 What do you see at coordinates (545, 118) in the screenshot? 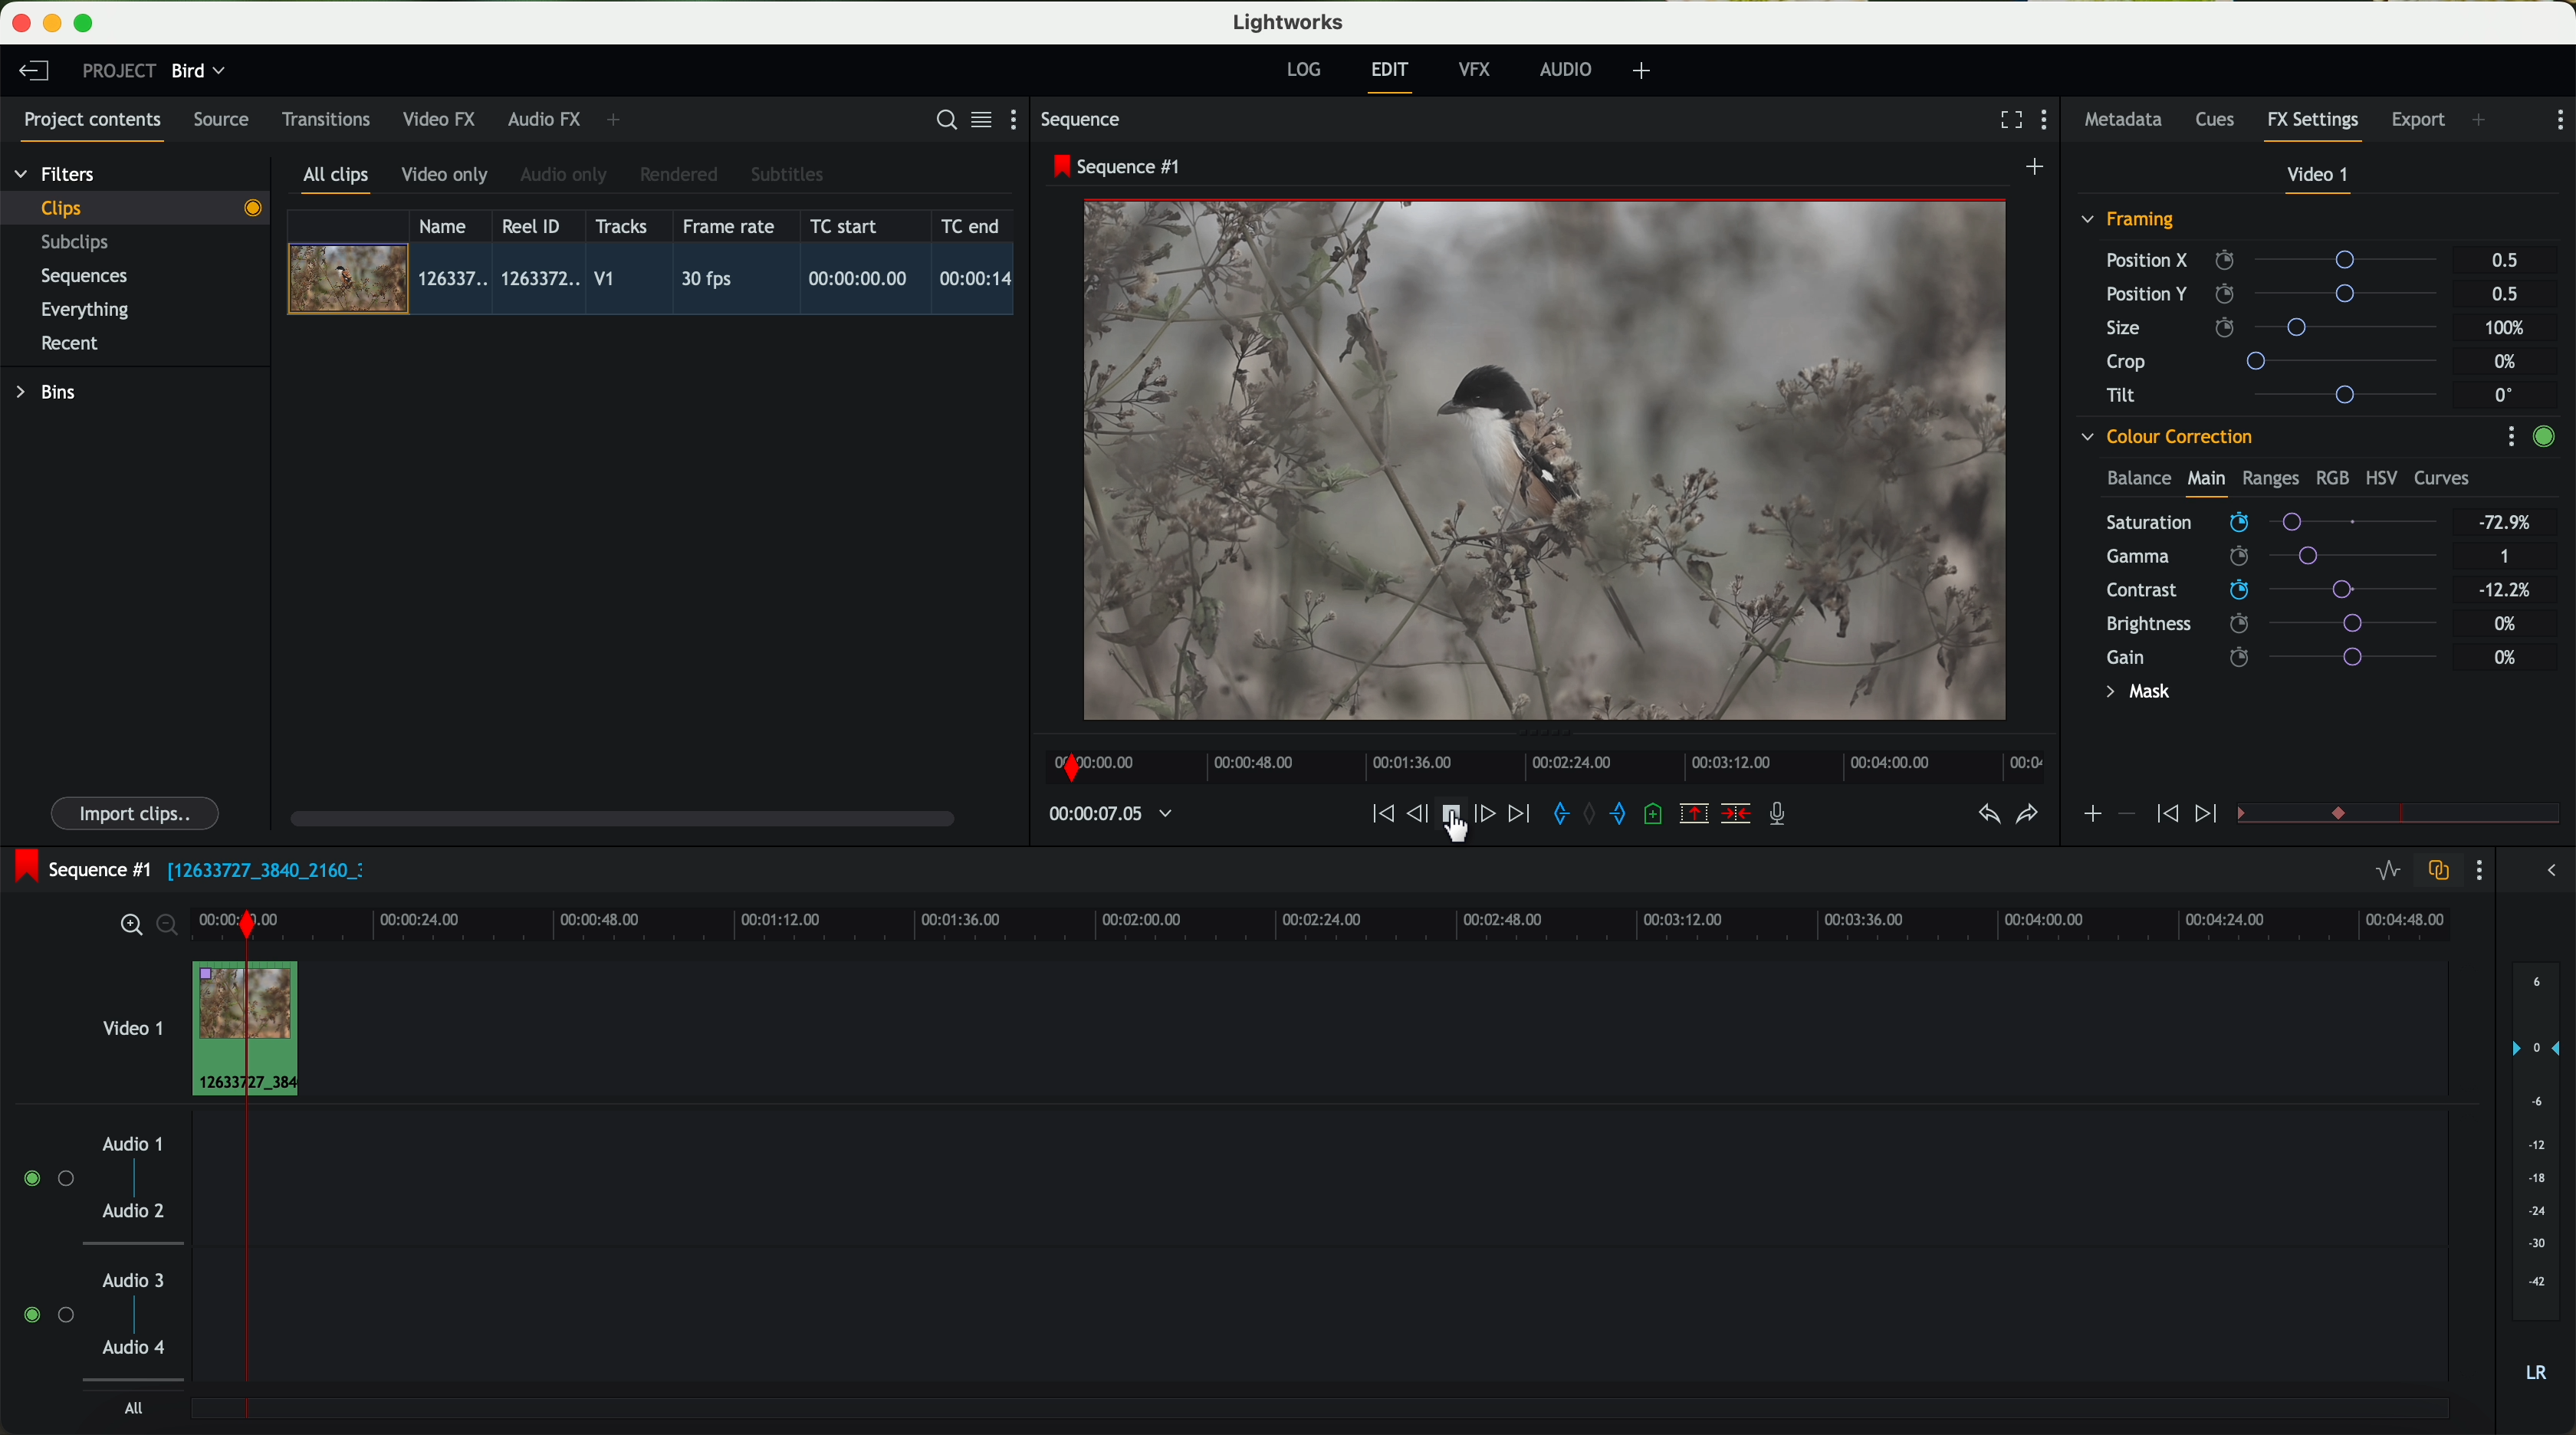
I see `audio FX` at bounding box center [545, 118].